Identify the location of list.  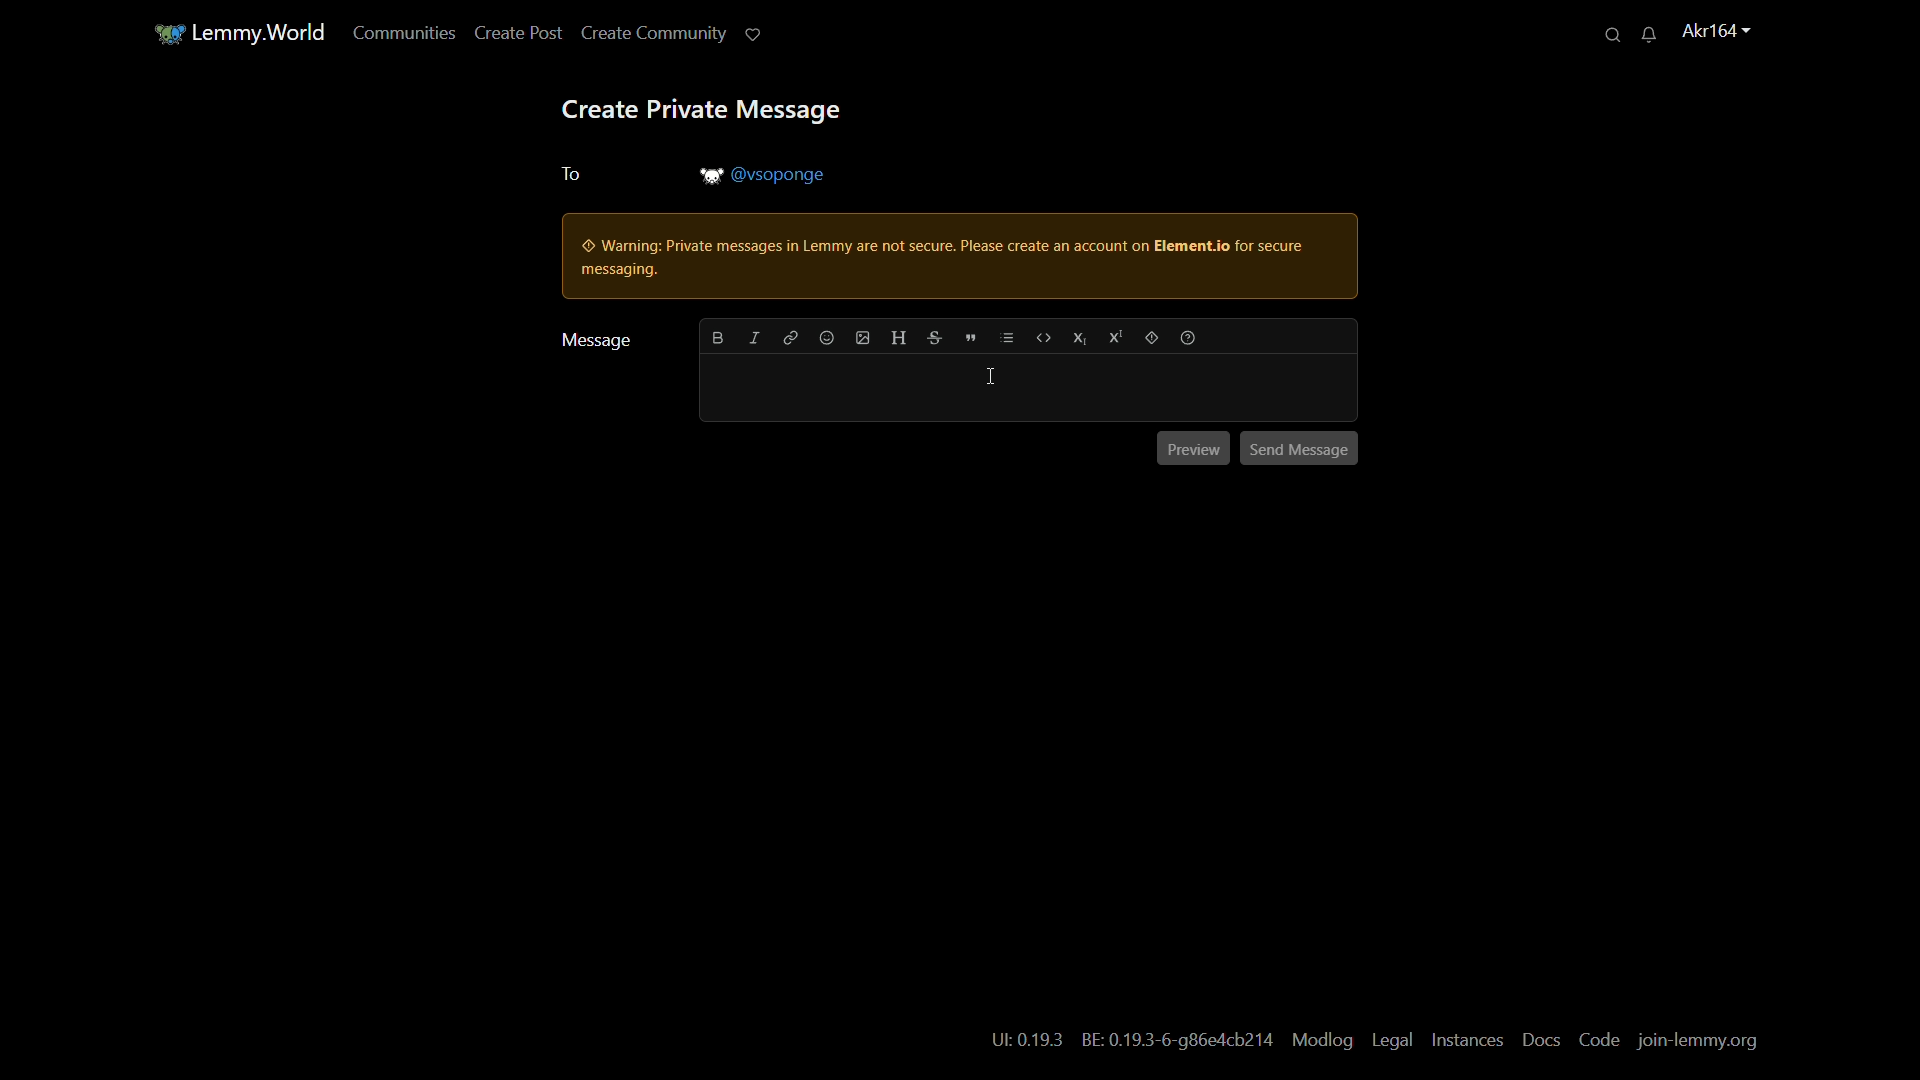
(1009, 337).